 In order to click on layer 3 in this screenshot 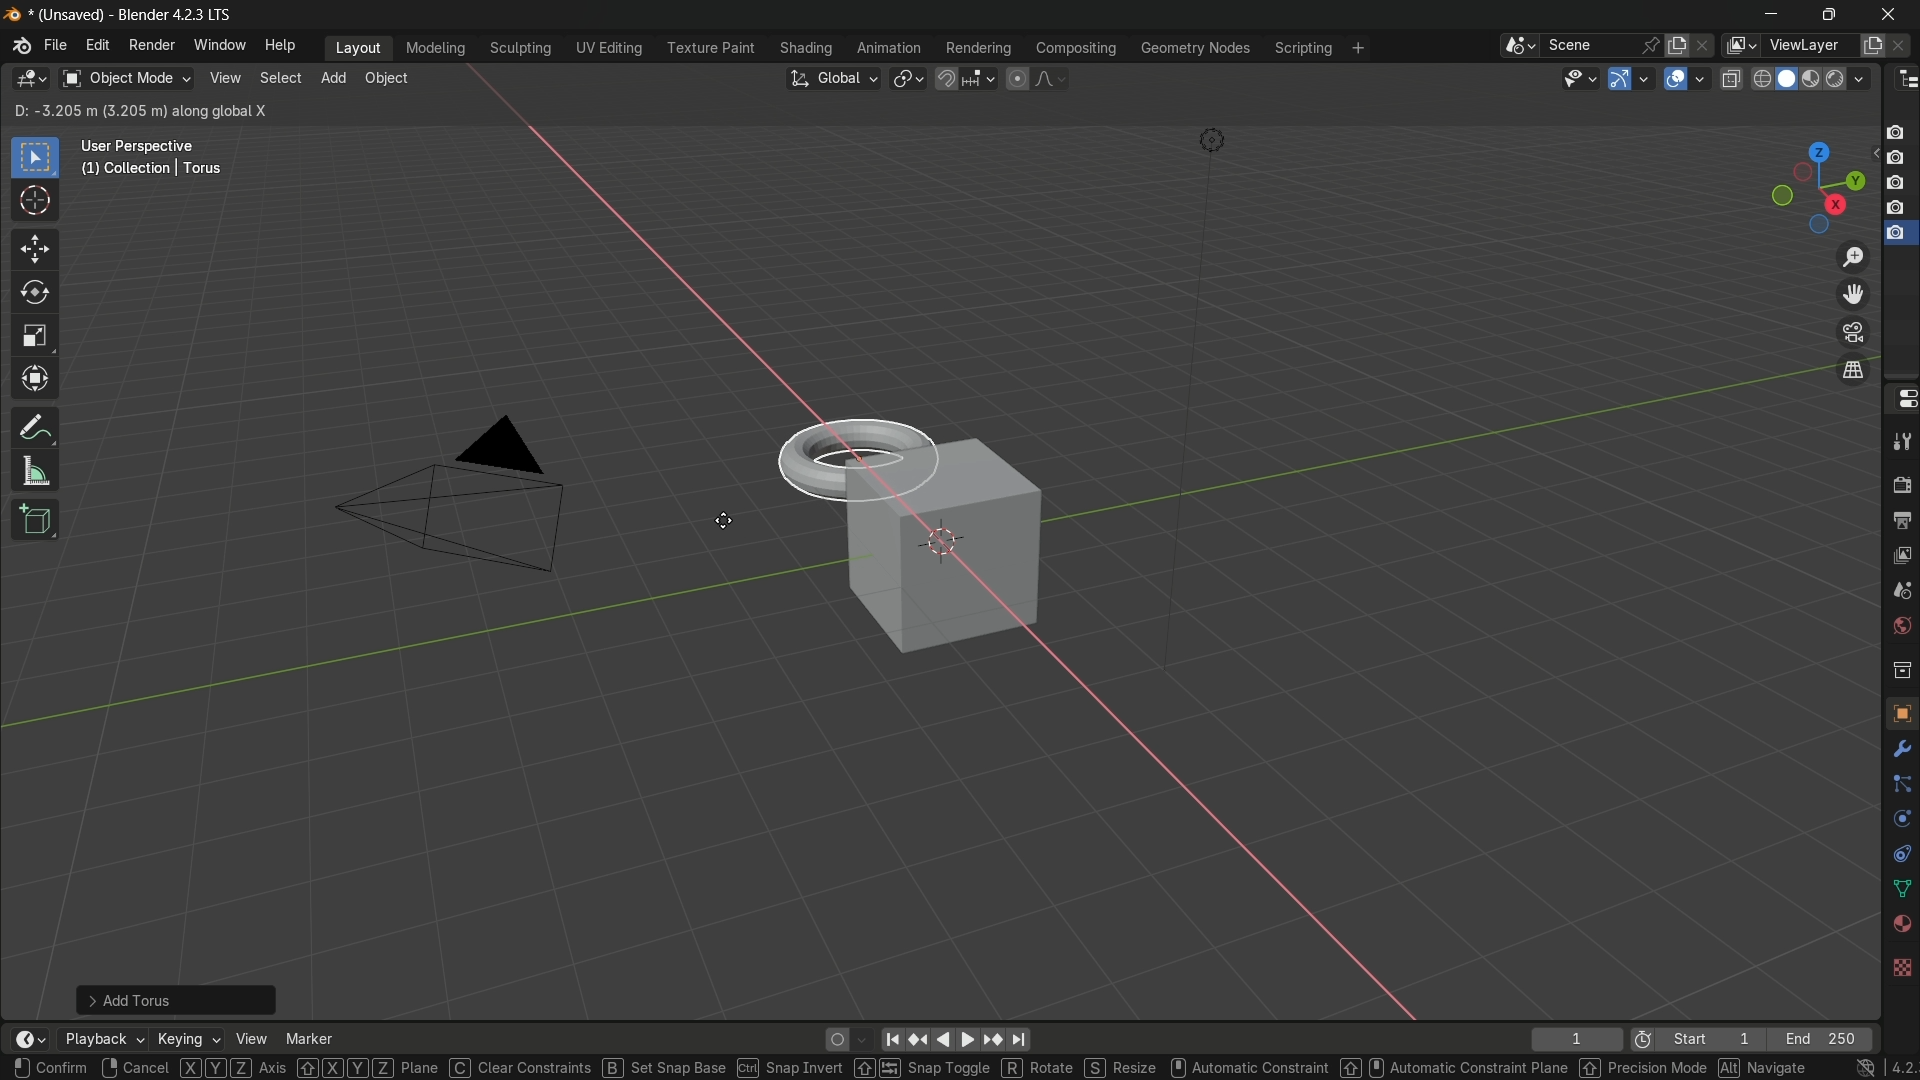, I will do `click(1895, 183)`.